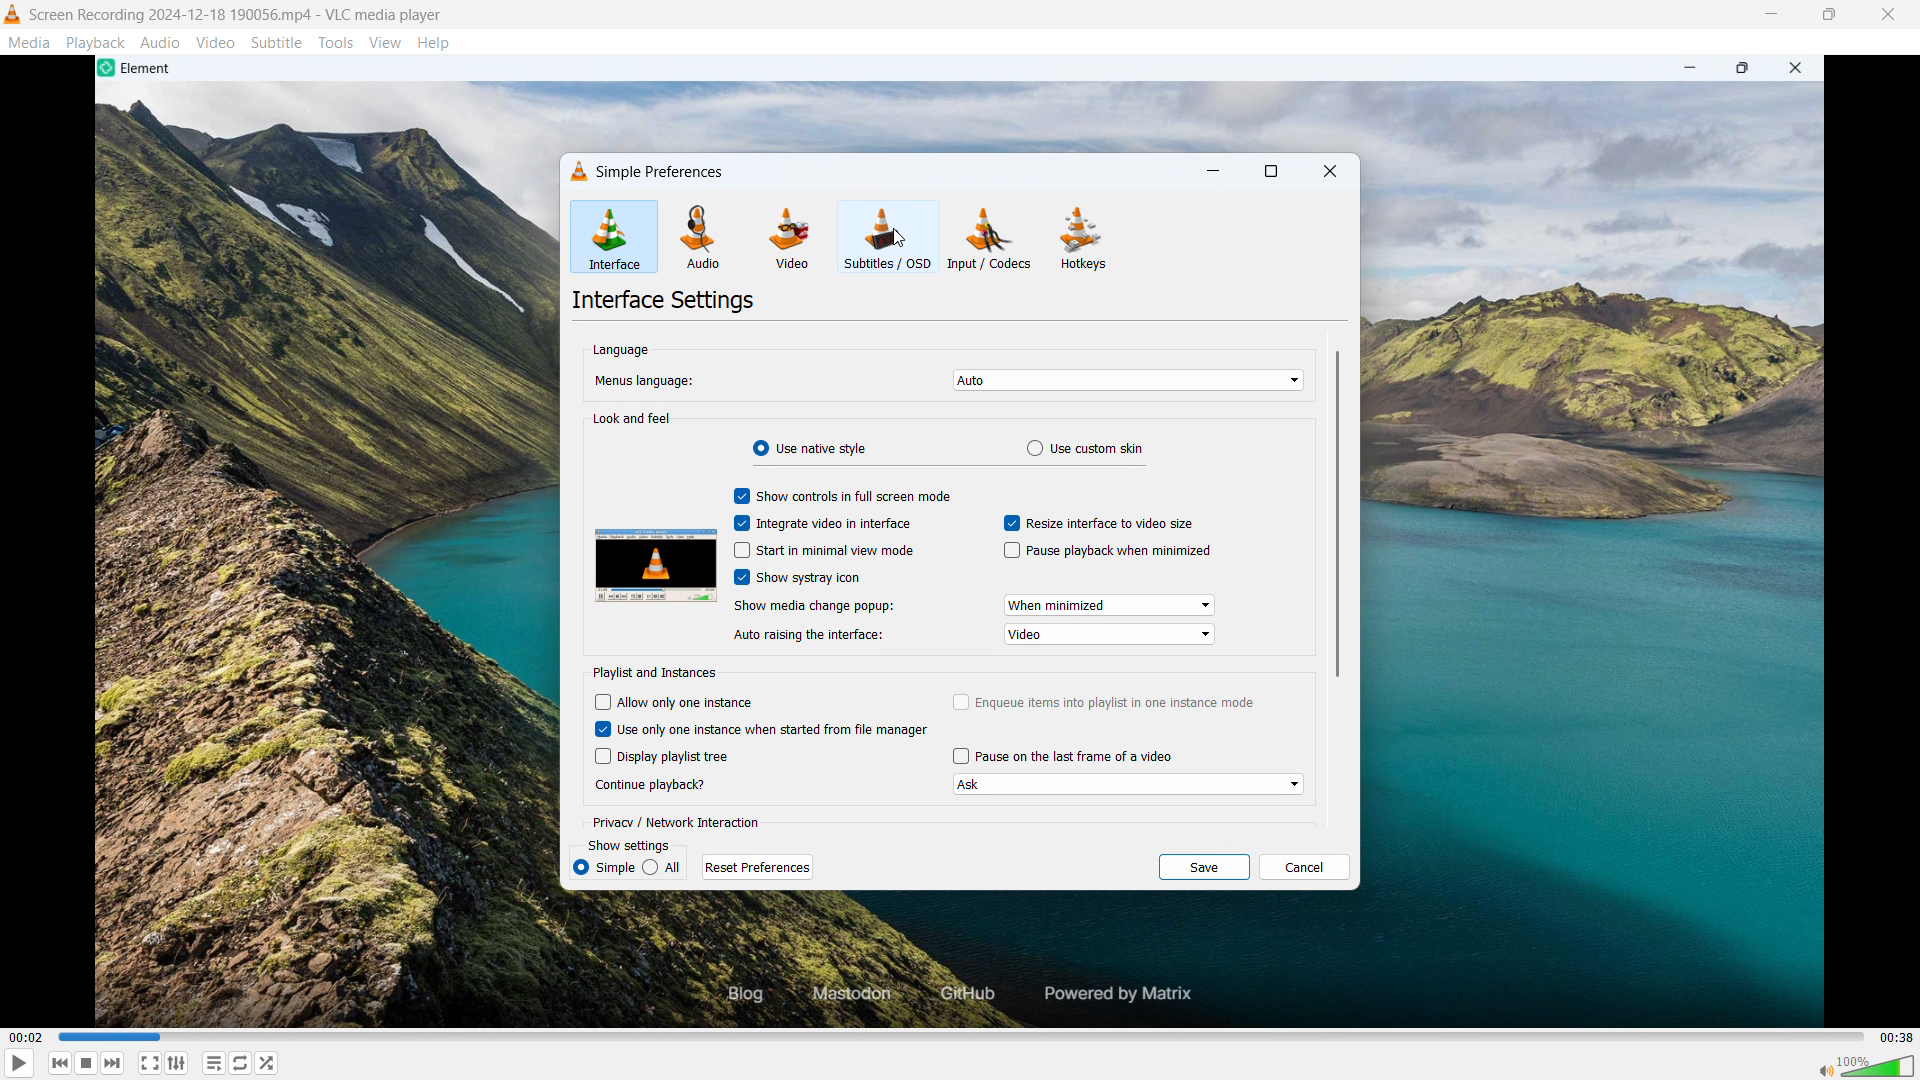  Describe the element at coordinates (1214, 172) in the screenshot. I see `minimize` at that location.